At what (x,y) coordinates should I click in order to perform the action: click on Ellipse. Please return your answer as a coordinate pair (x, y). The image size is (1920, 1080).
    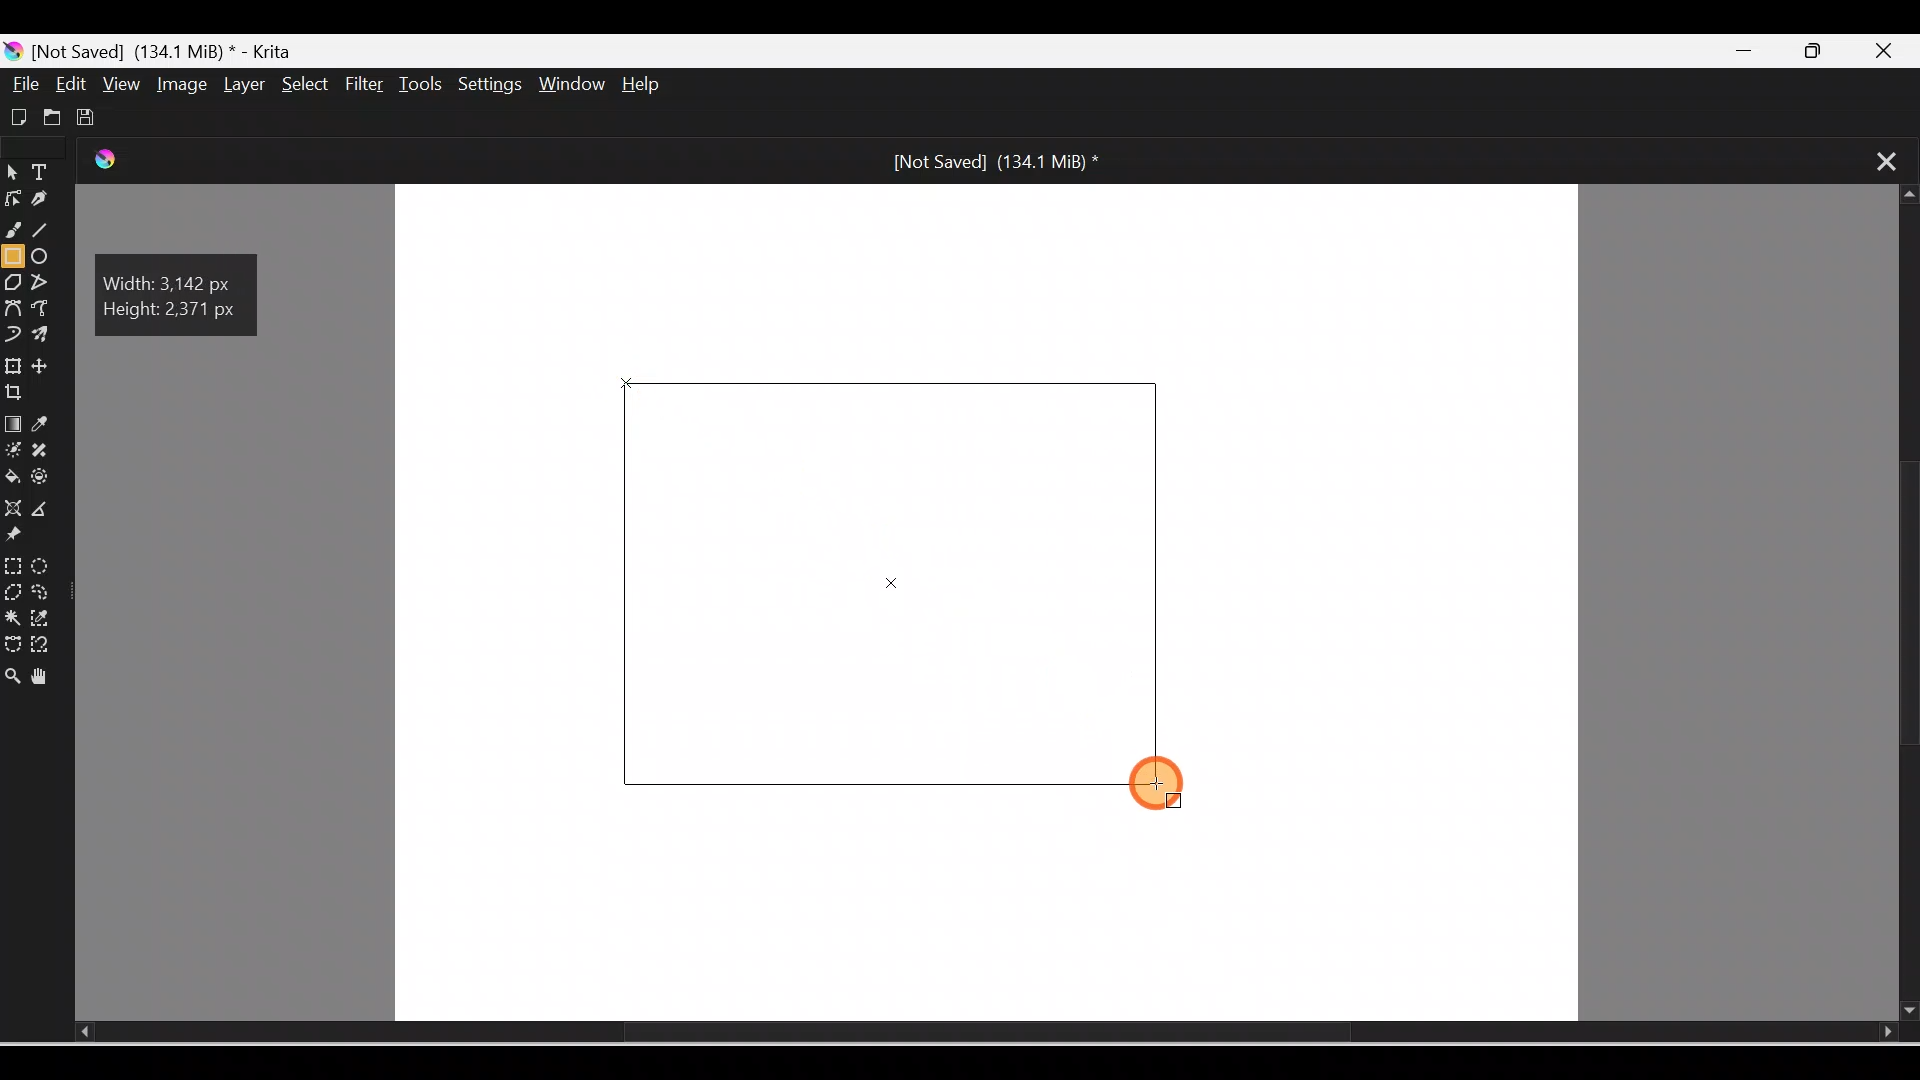
    Looking at the image, I should click on (46, 258).